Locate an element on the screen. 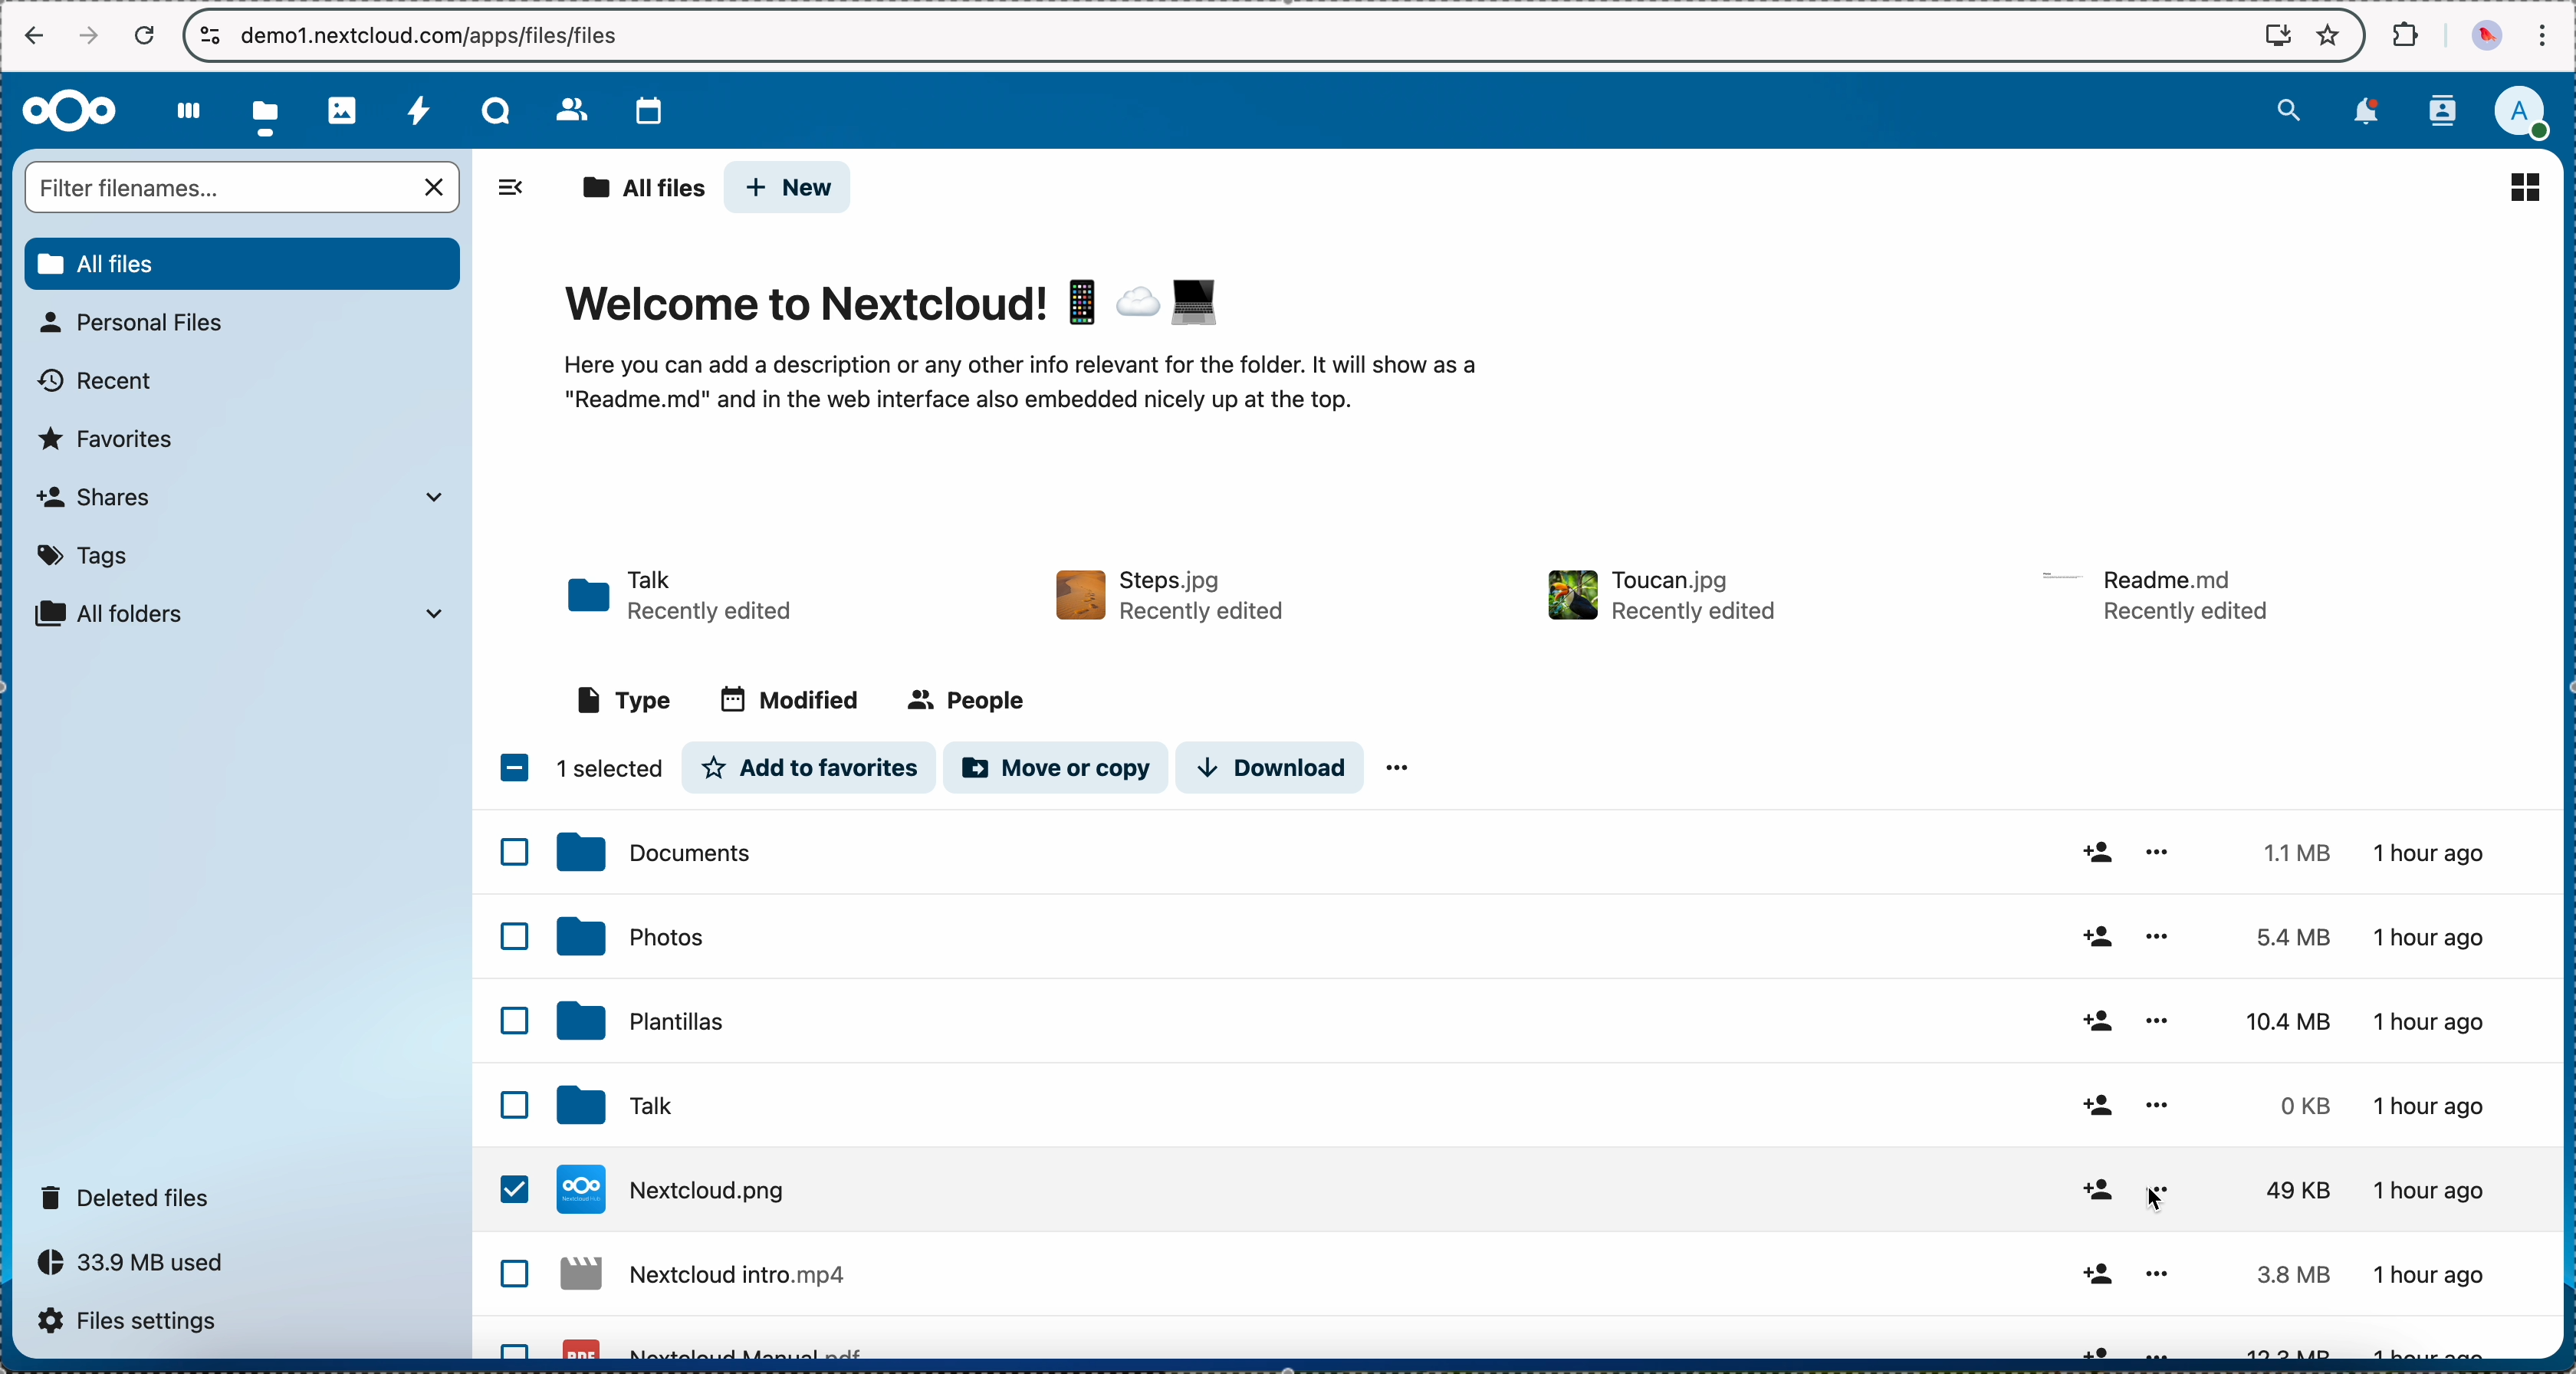 This screenshot has width=2576, height=1374. all folder is located at coordinates (249, 612).